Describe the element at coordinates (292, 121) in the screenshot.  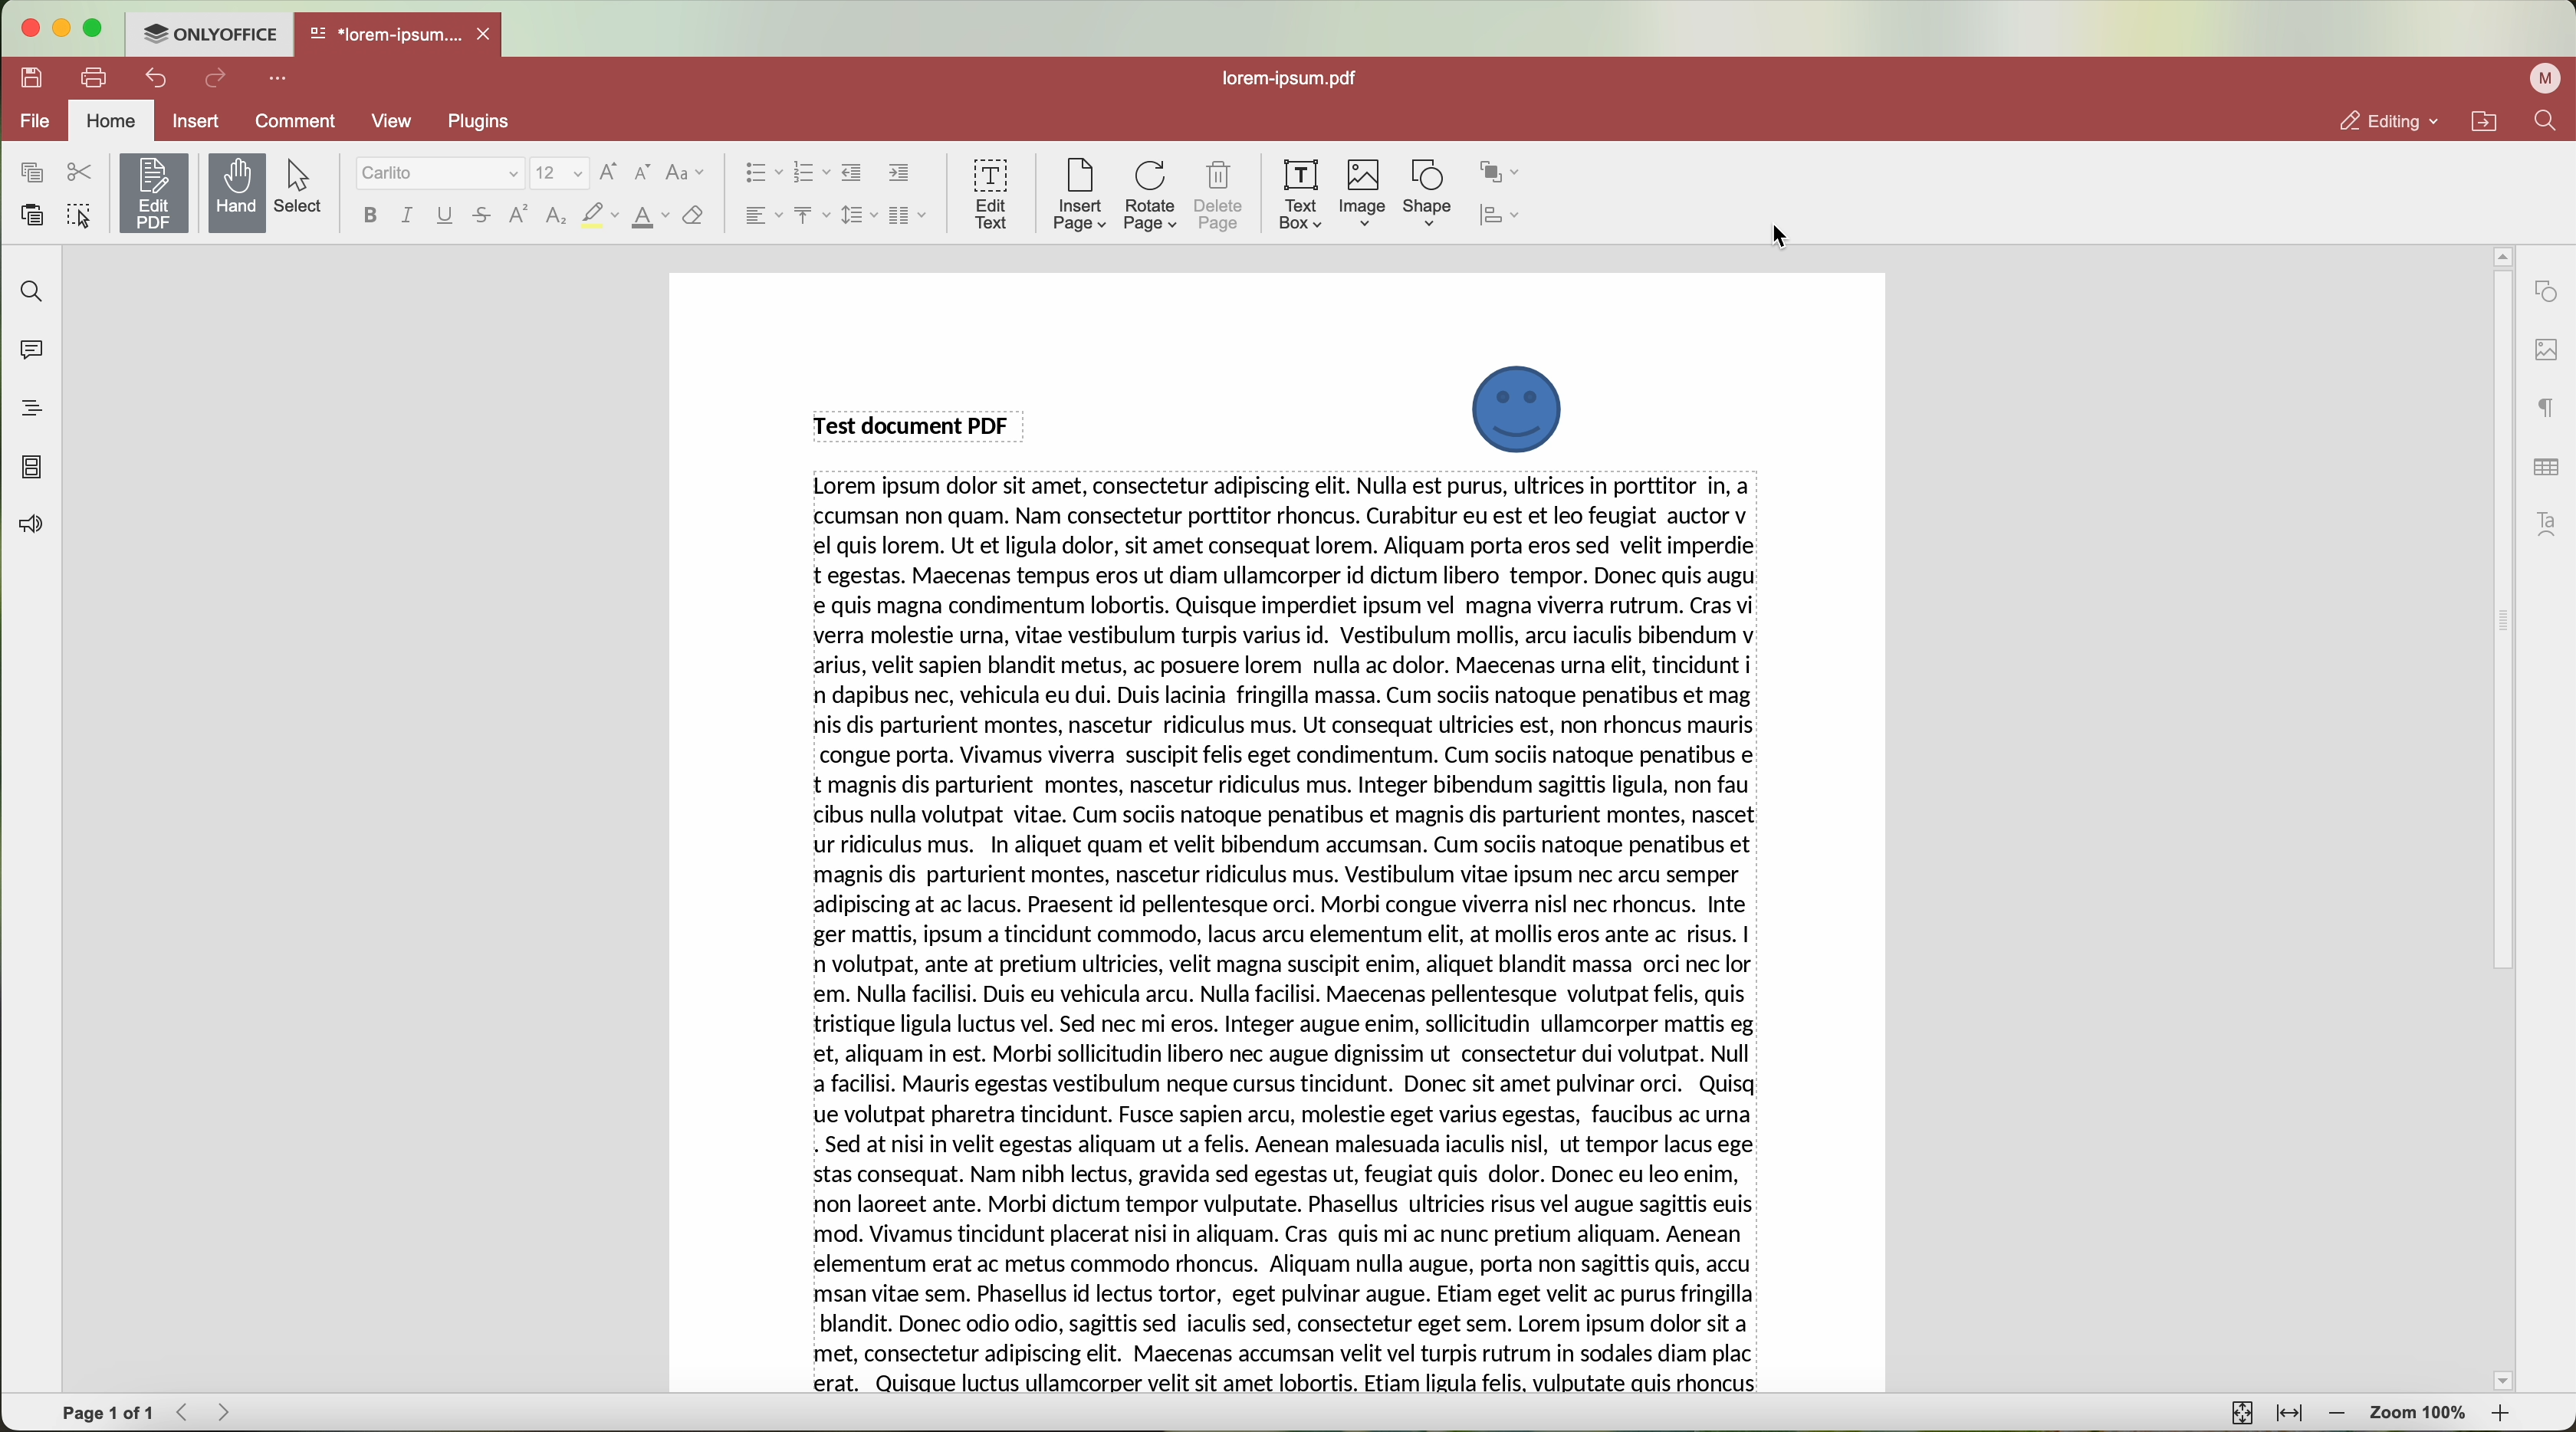
I see `comment` at that location.